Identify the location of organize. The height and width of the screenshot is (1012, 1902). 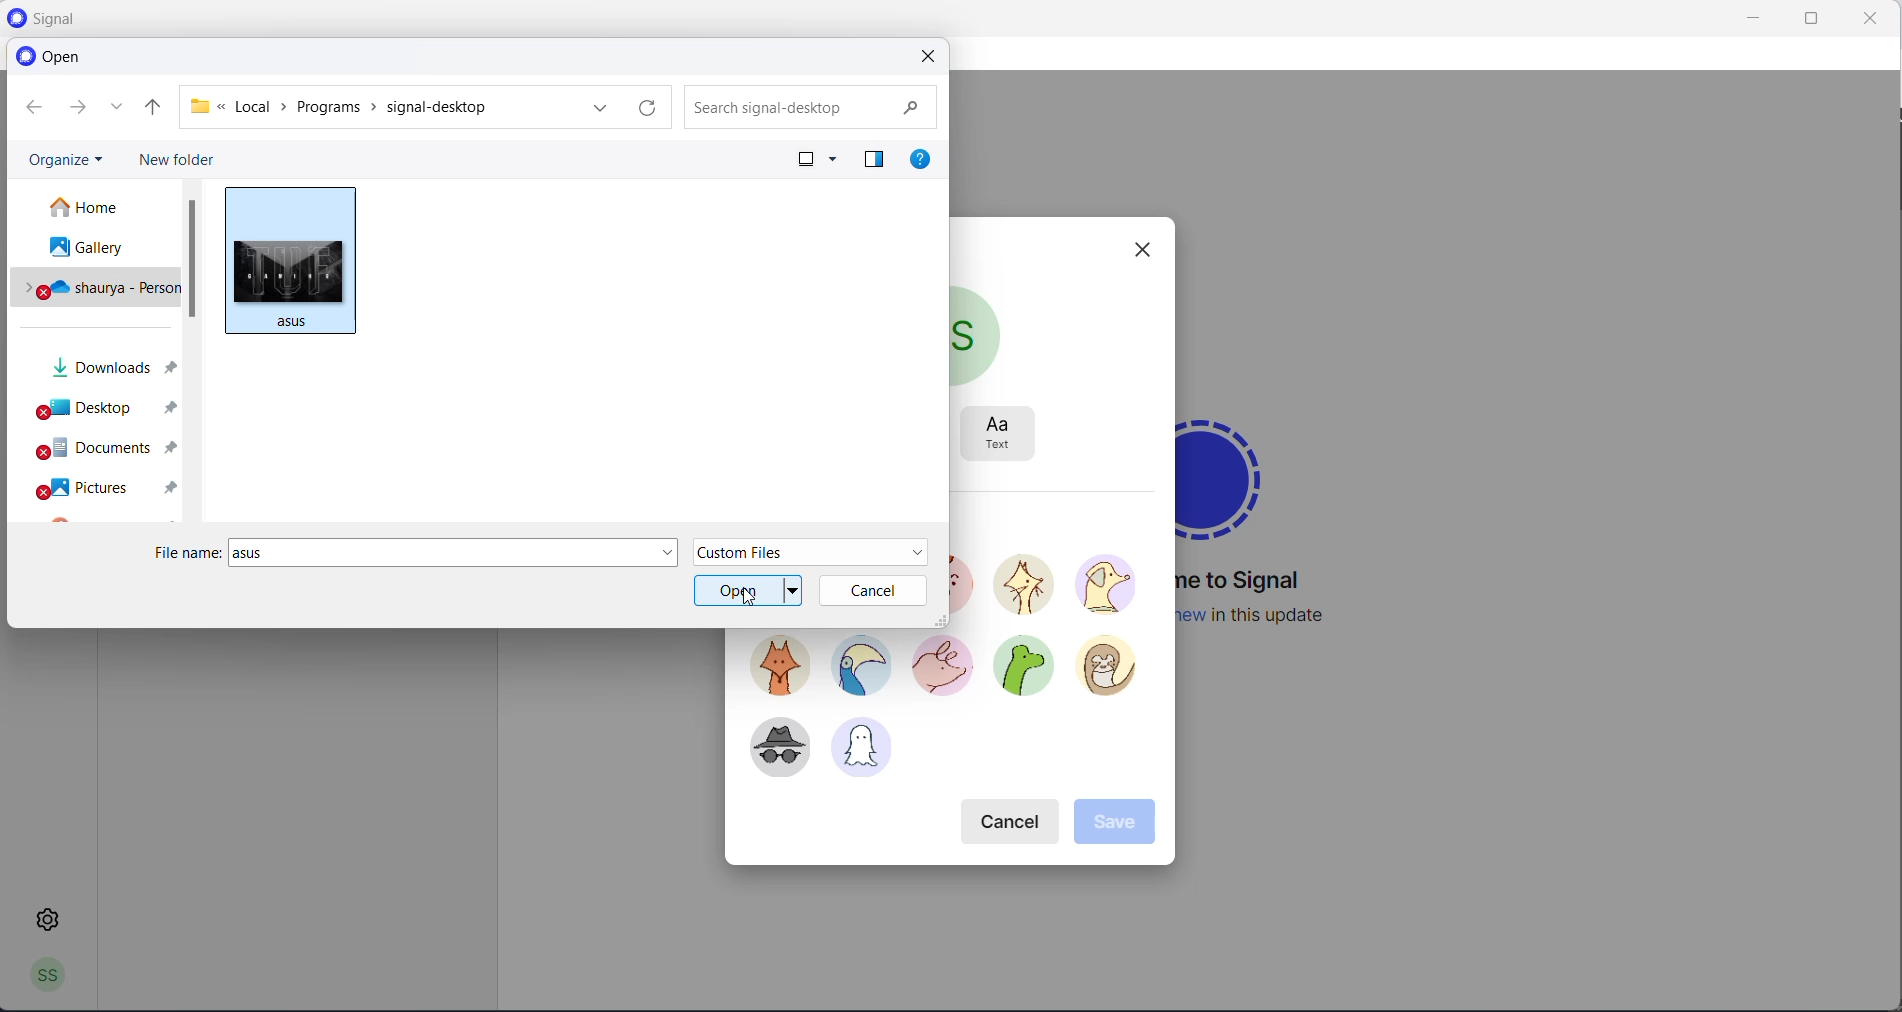
(65, 157).